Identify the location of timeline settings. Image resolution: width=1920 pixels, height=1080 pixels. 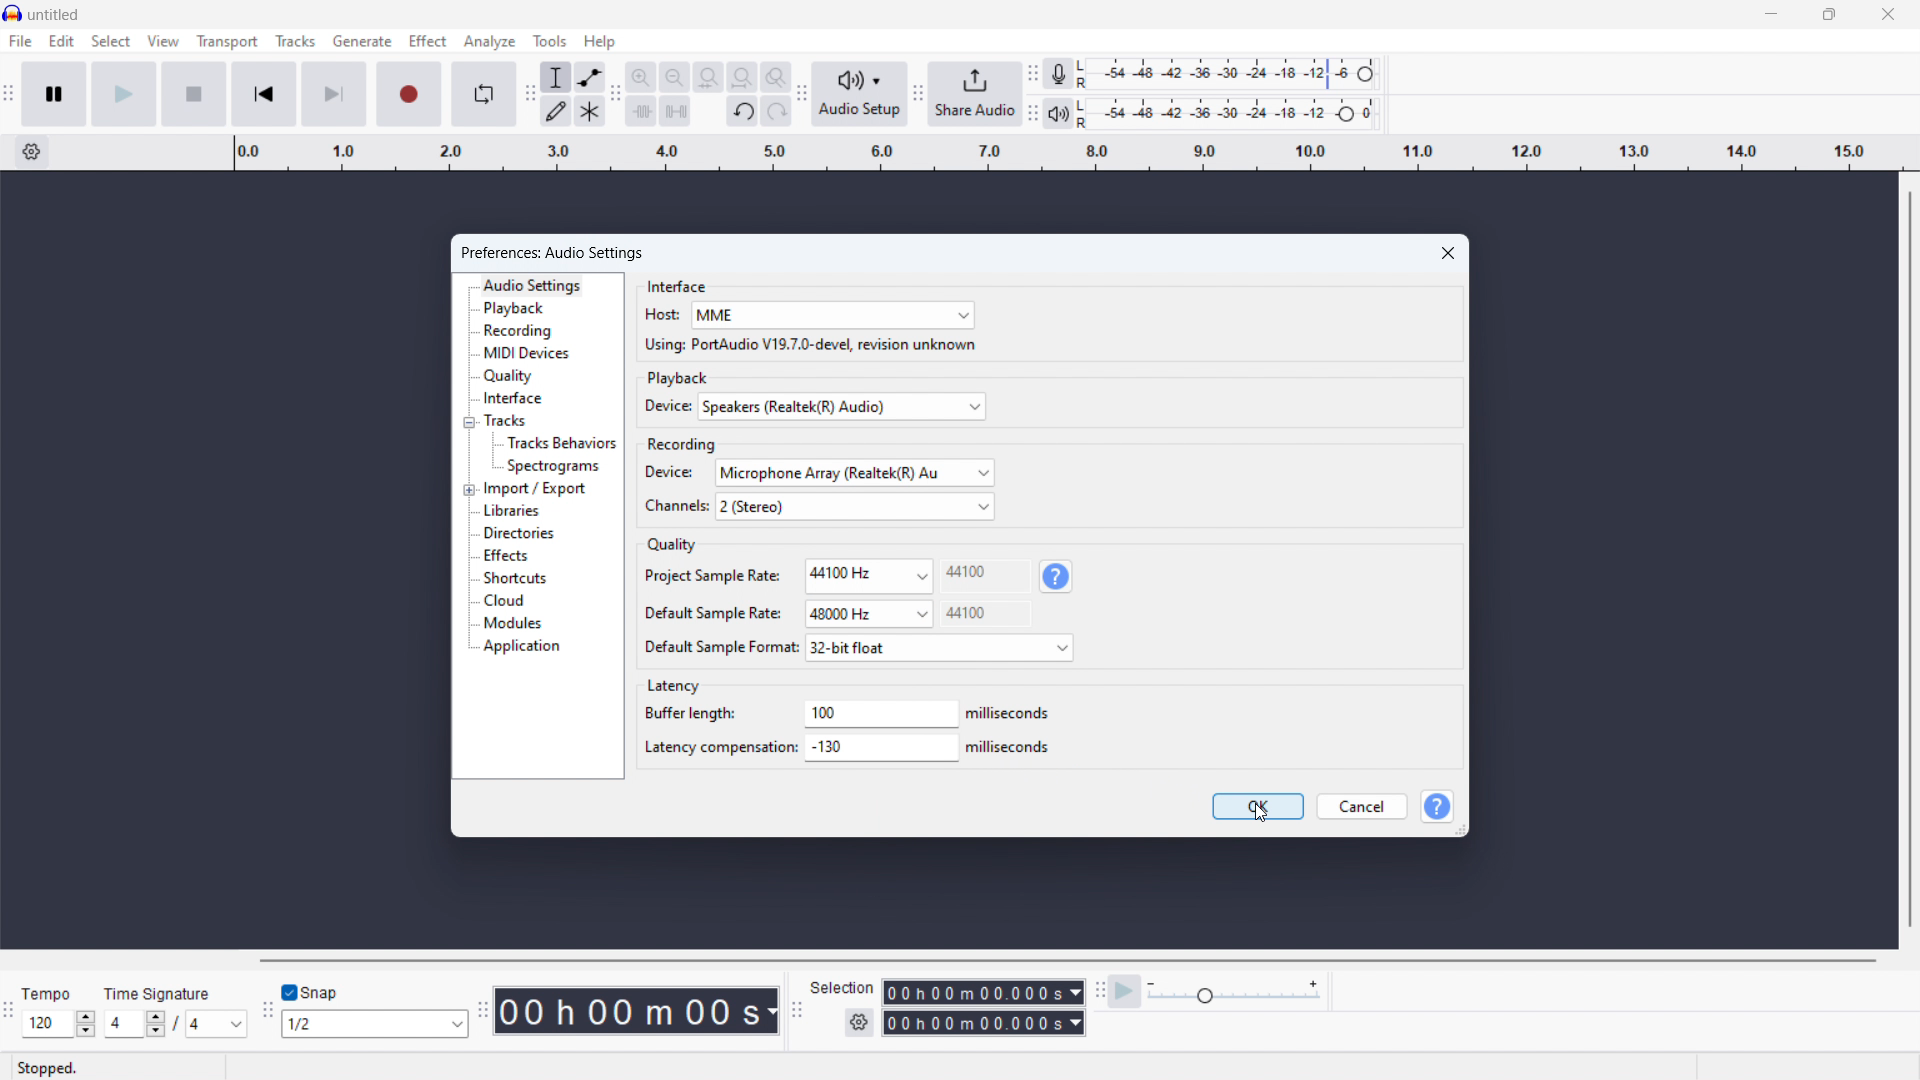
(31, 153).